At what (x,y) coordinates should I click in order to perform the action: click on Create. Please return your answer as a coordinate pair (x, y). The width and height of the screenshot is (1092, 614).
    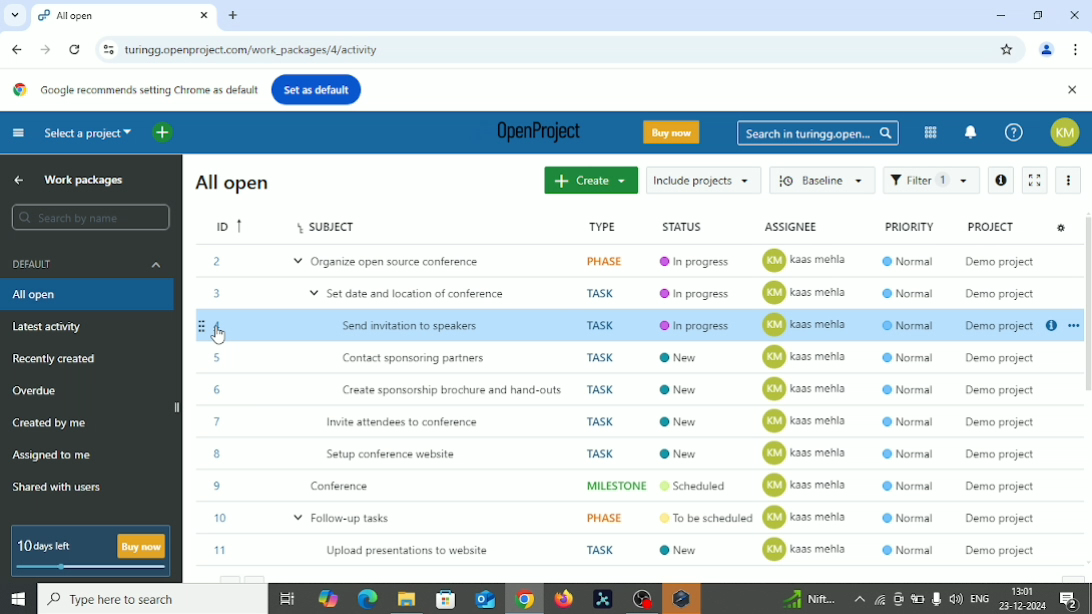
    Looking at the image, I should click on (590, 181).